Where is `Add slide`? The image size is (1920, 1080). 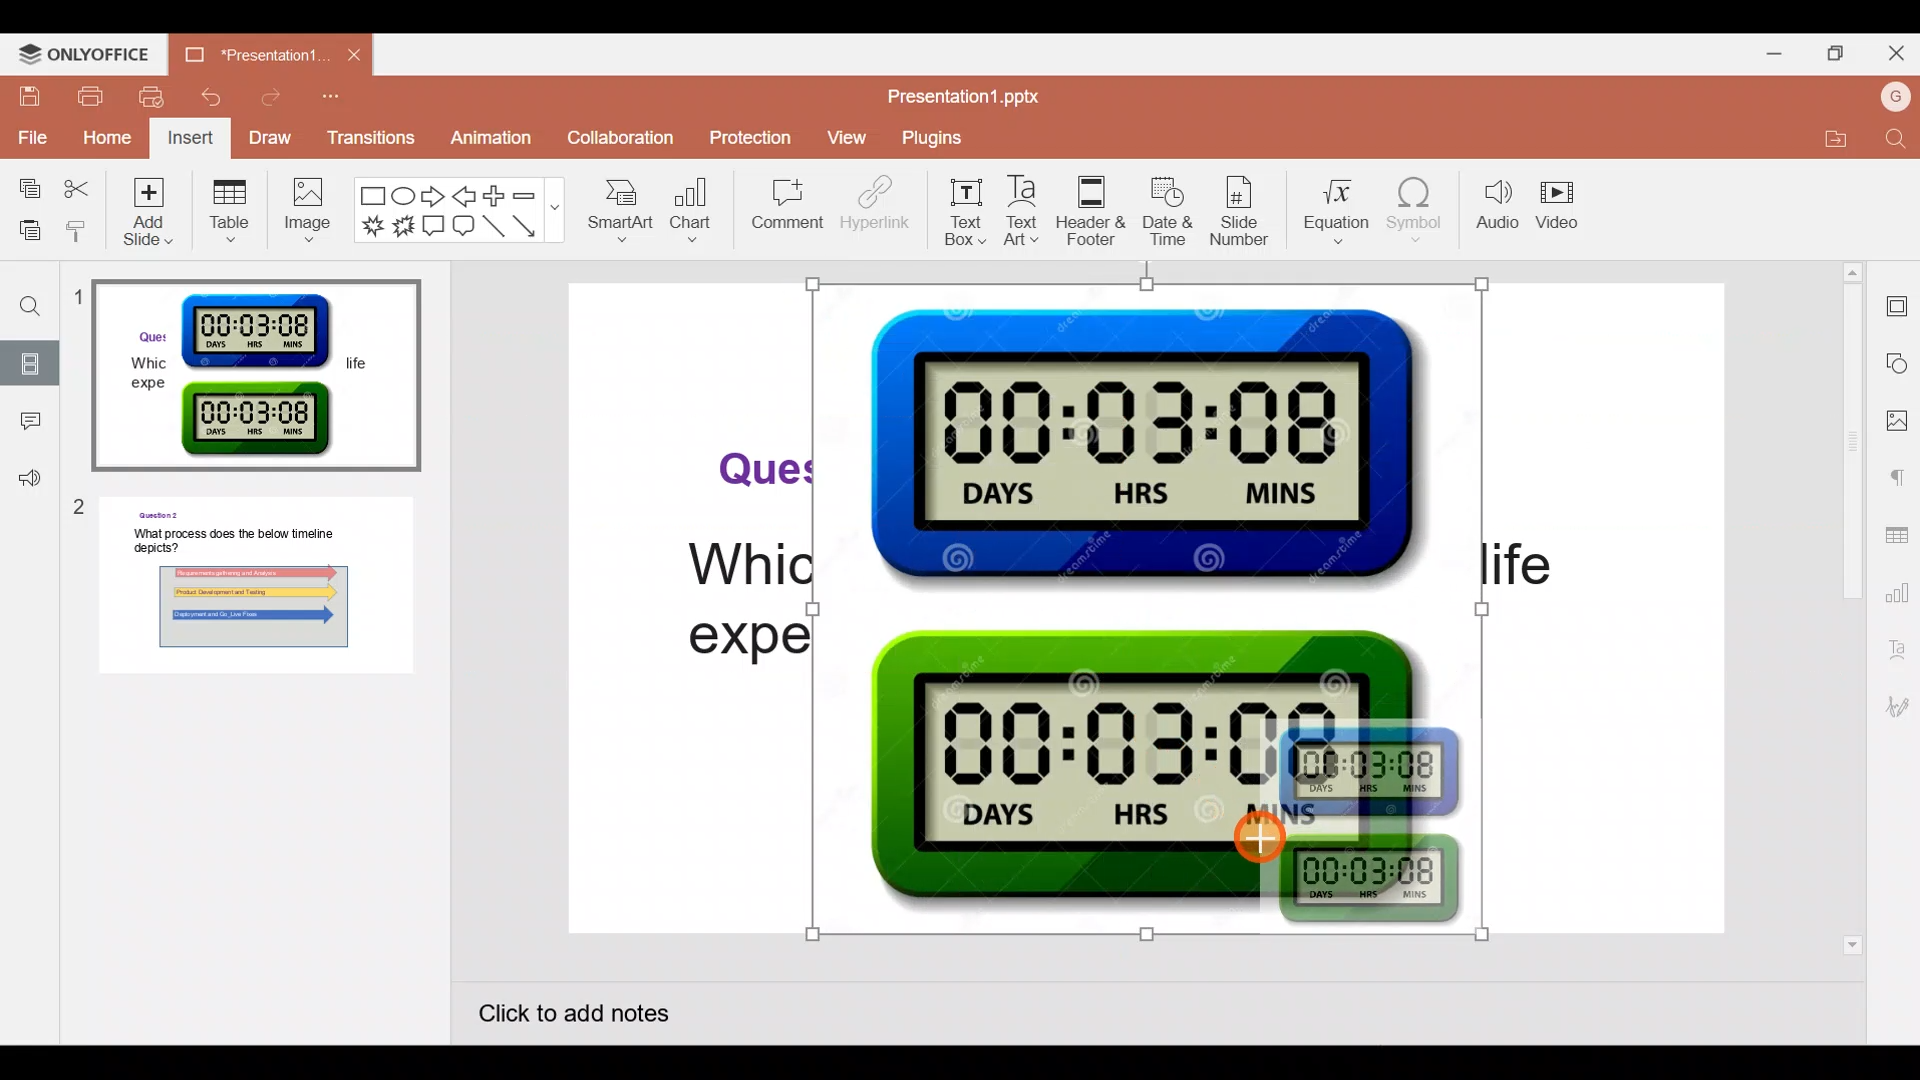 Add slide is located at coordinates (151, 217).